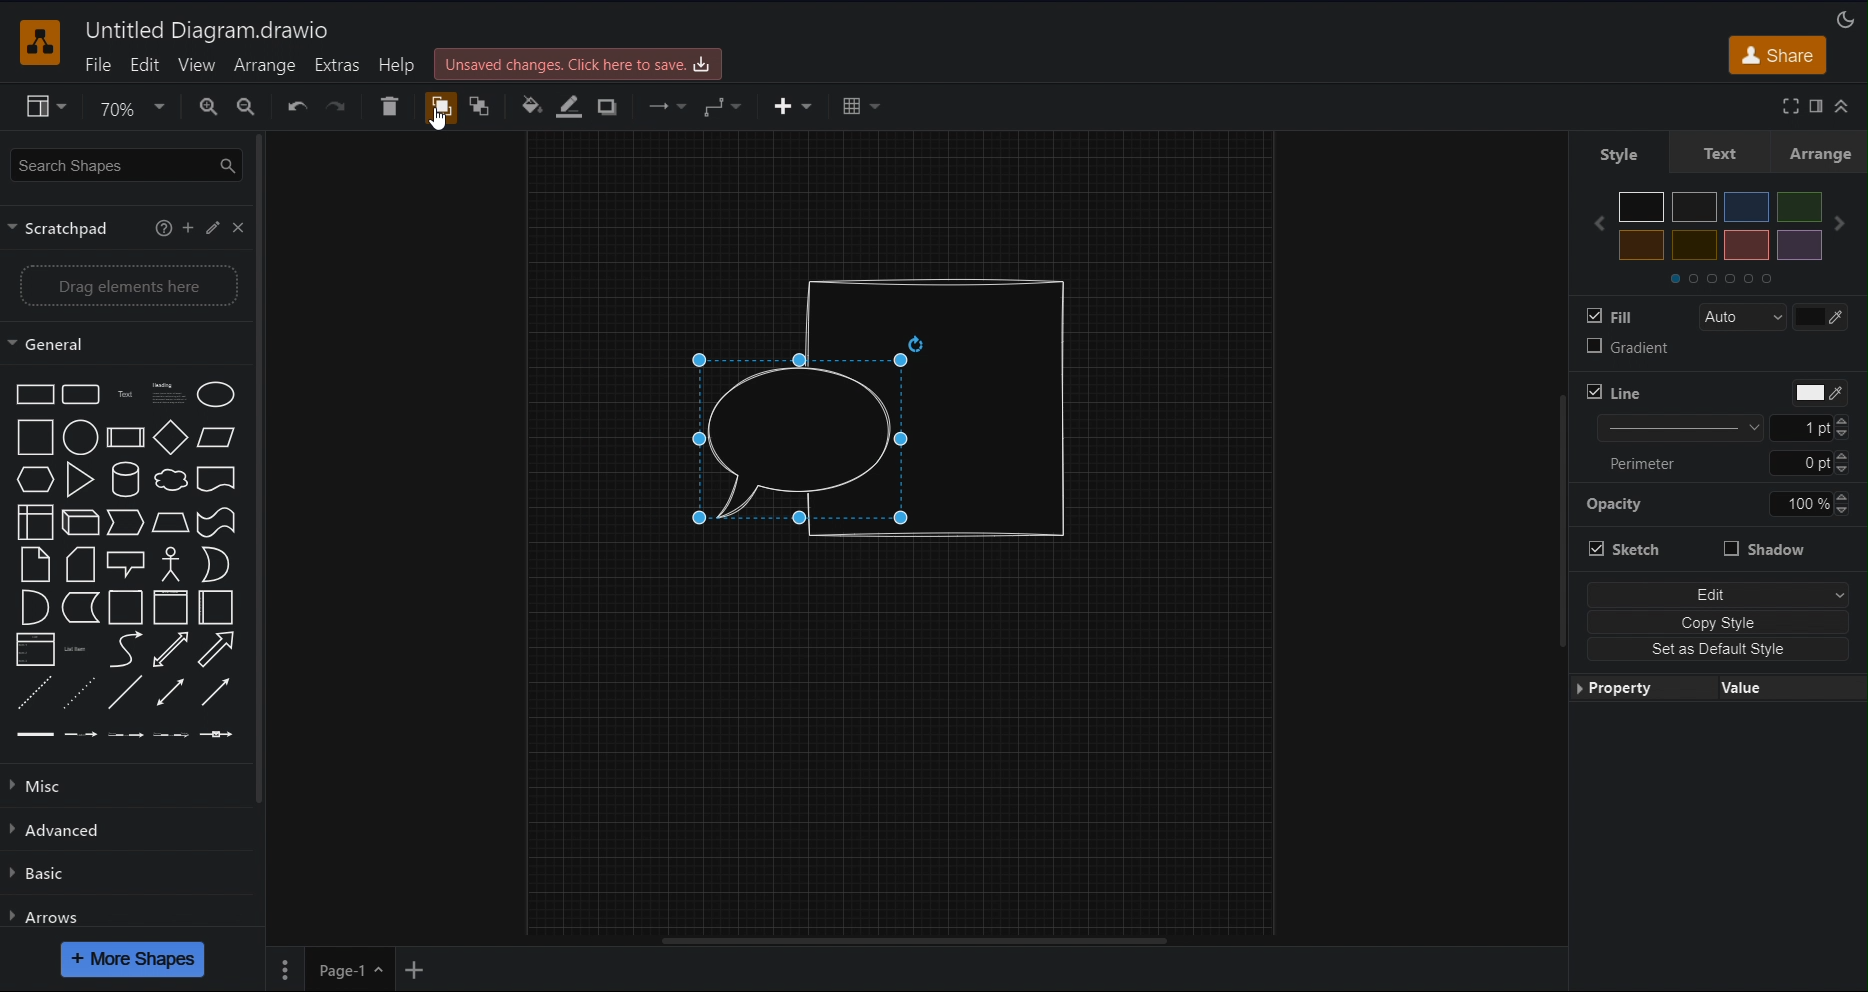 This screenshot has height=992, width=1868. I want to click on Basic, so click(126, 872).